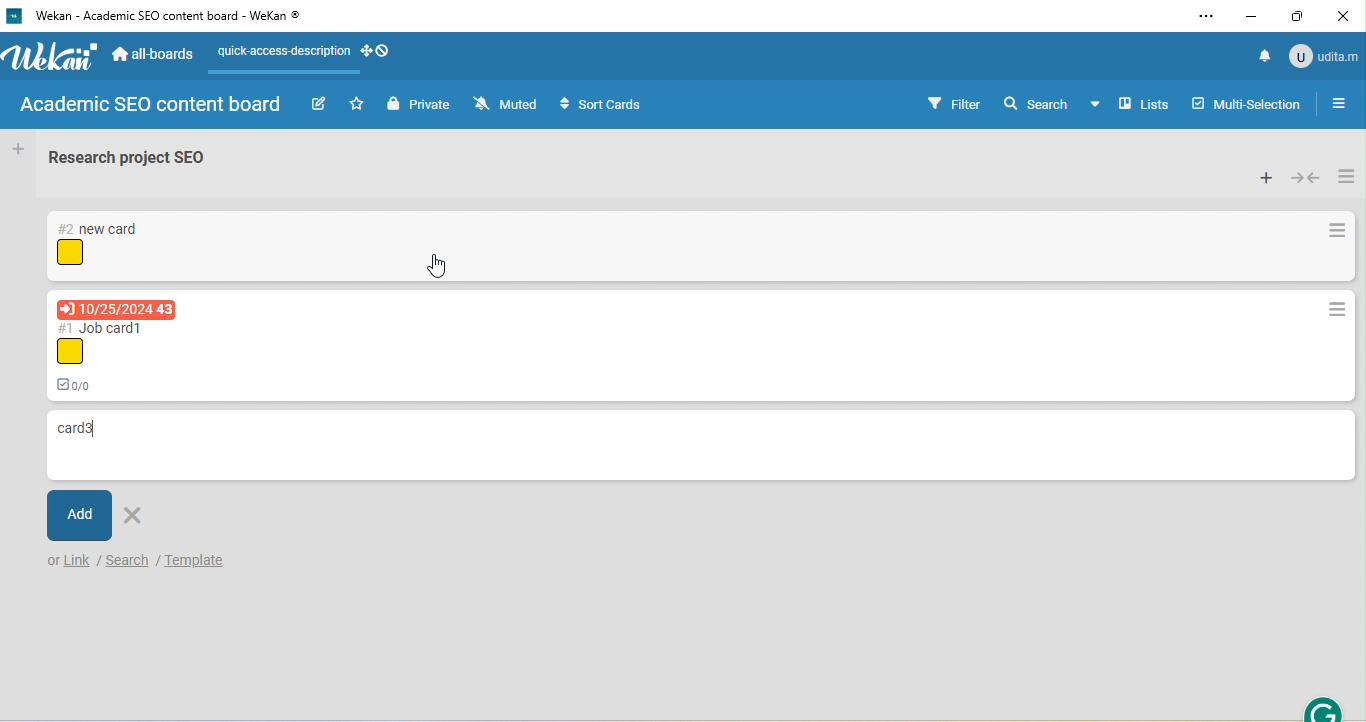 The image size is (1366, 722). I want to click on minimize, so click(1253, 17).